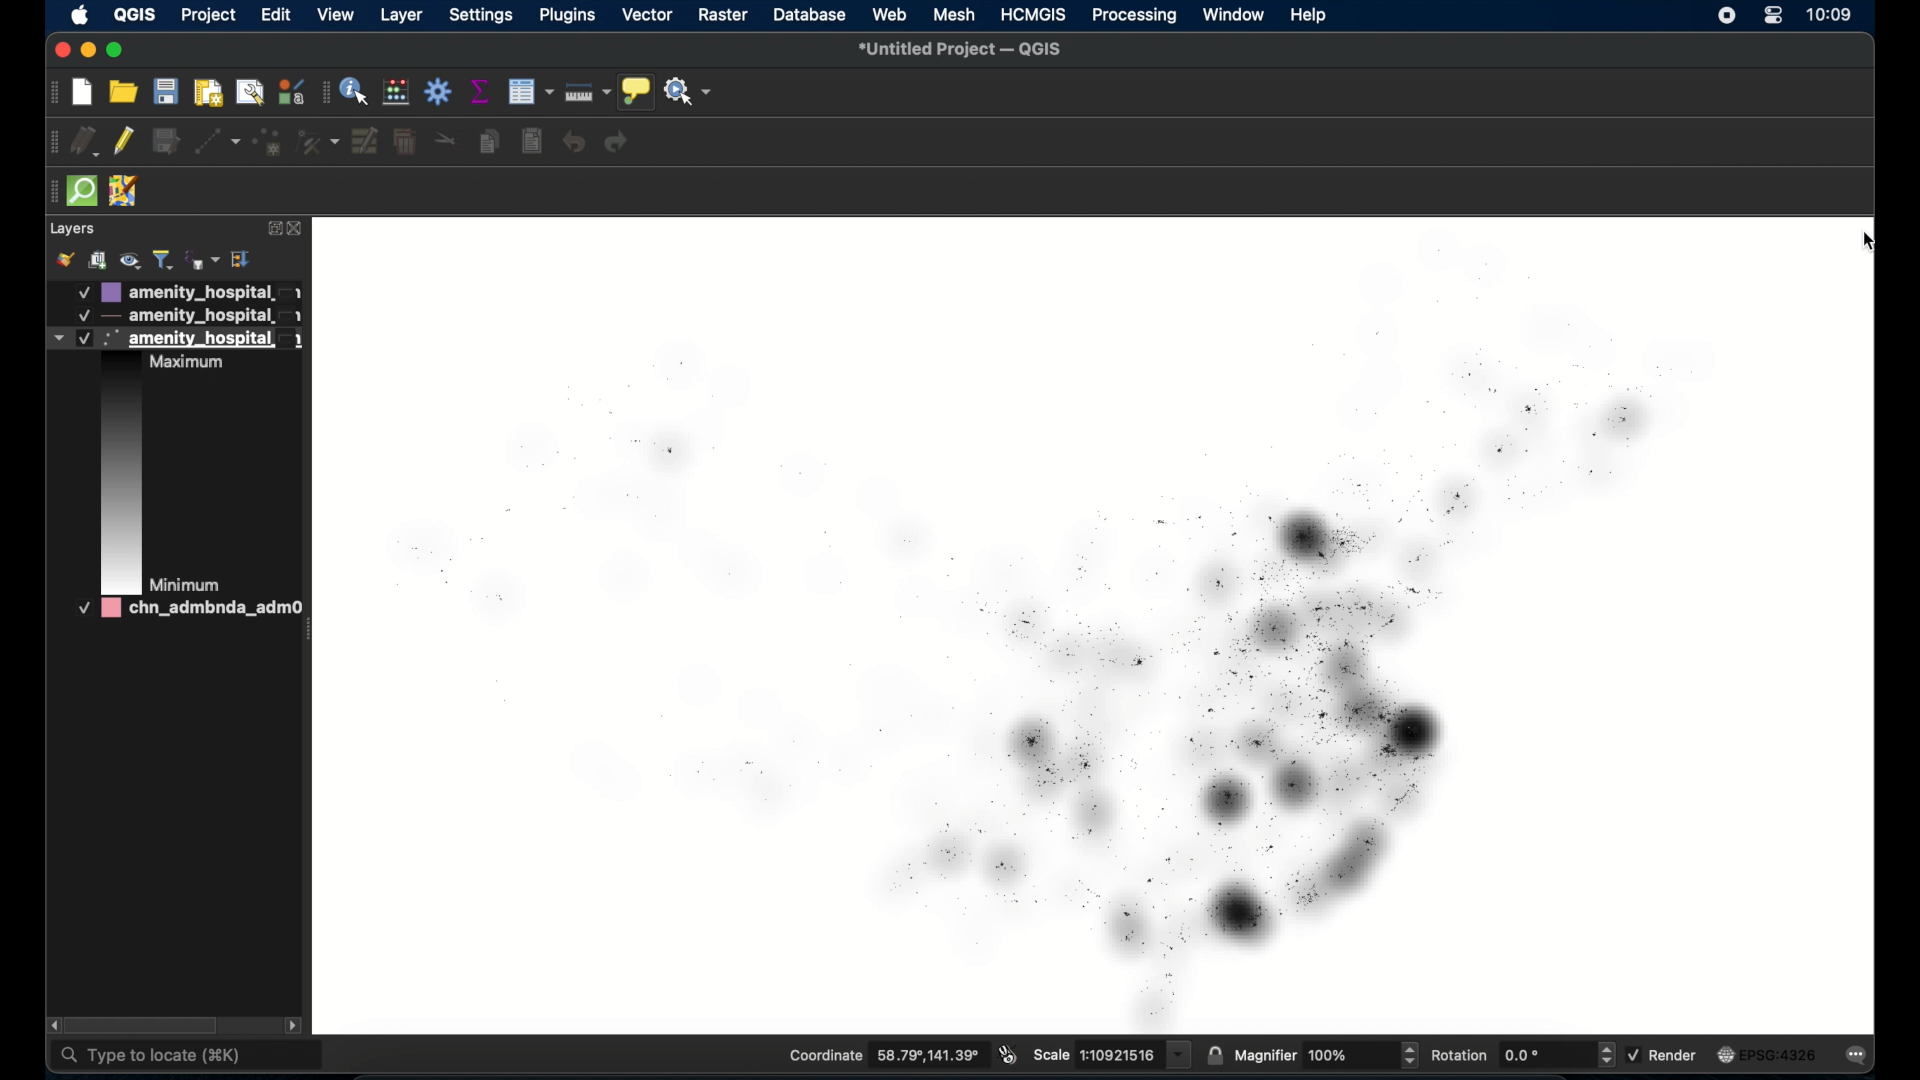 The image size is (1920, 1080). Describe the element at coordinates (446, 141) in the screenshot. I see `cut features` at that location.